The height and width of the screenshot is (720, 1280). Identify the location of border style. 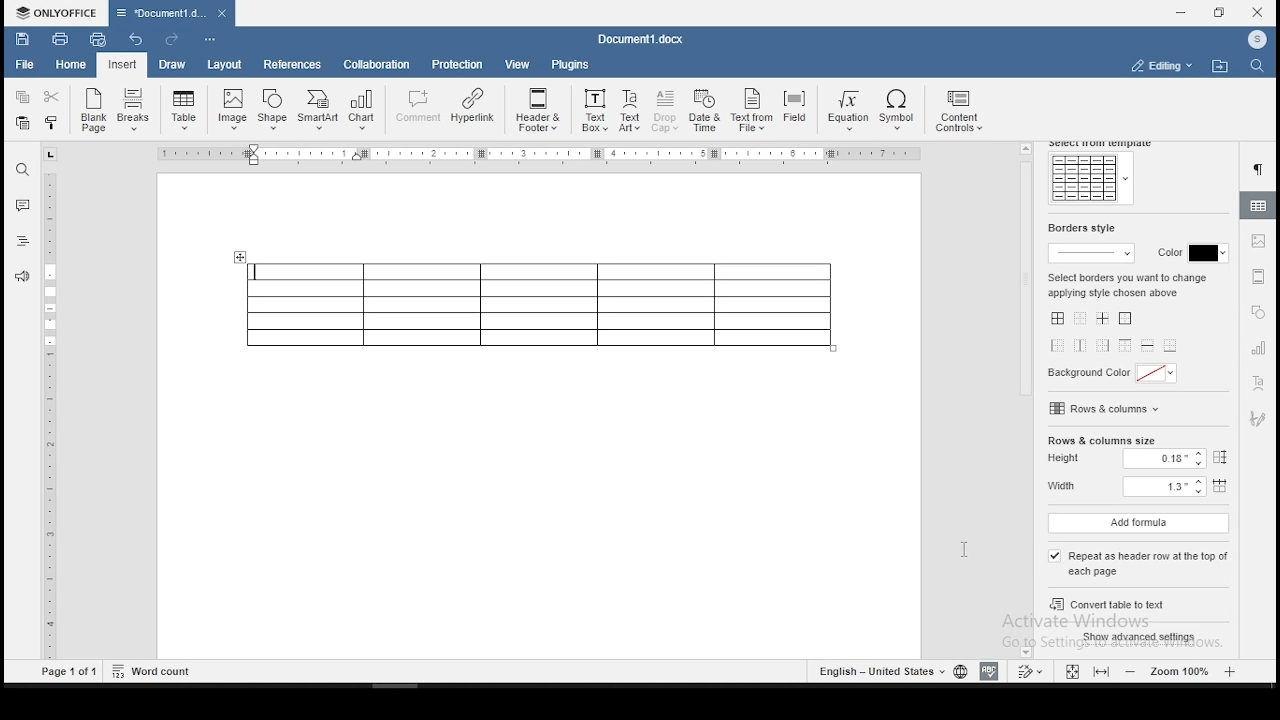
(1094, 252).